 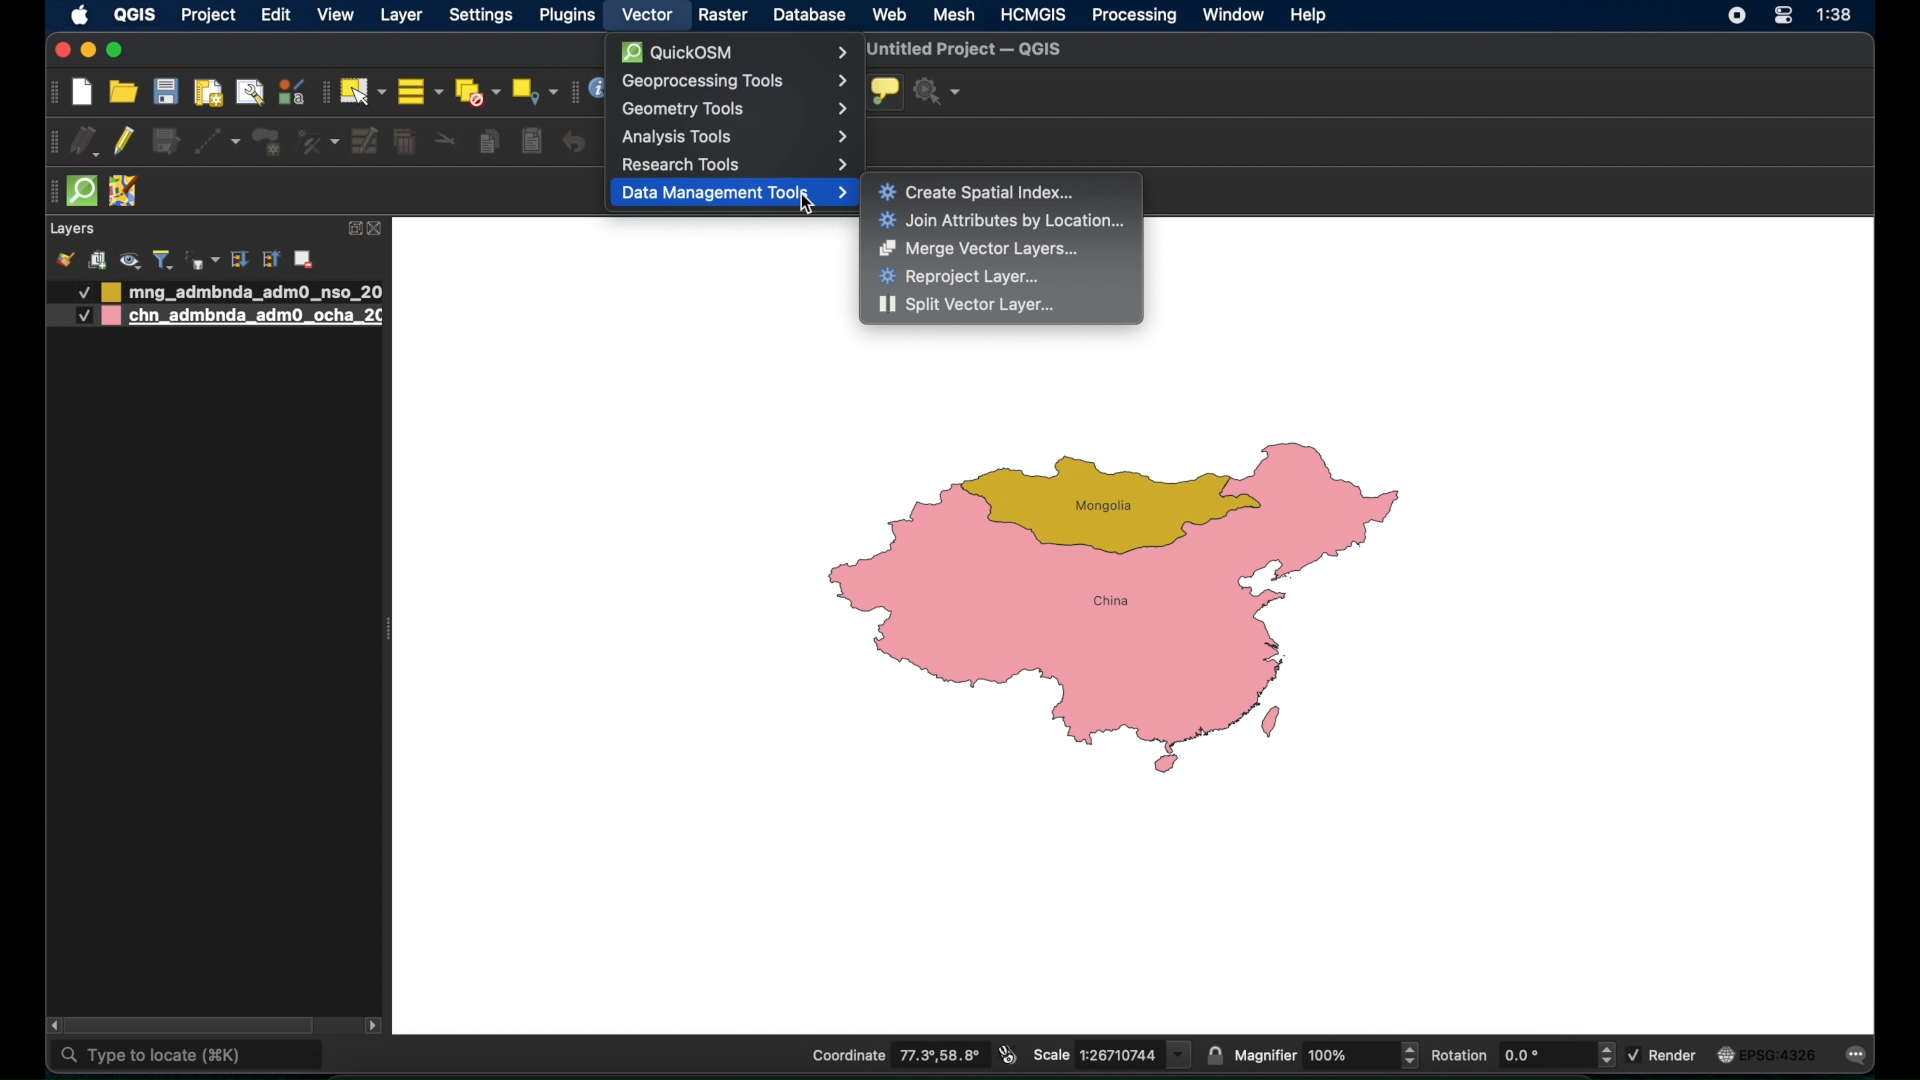 I want to click on raster, so click(x=725, y=16).